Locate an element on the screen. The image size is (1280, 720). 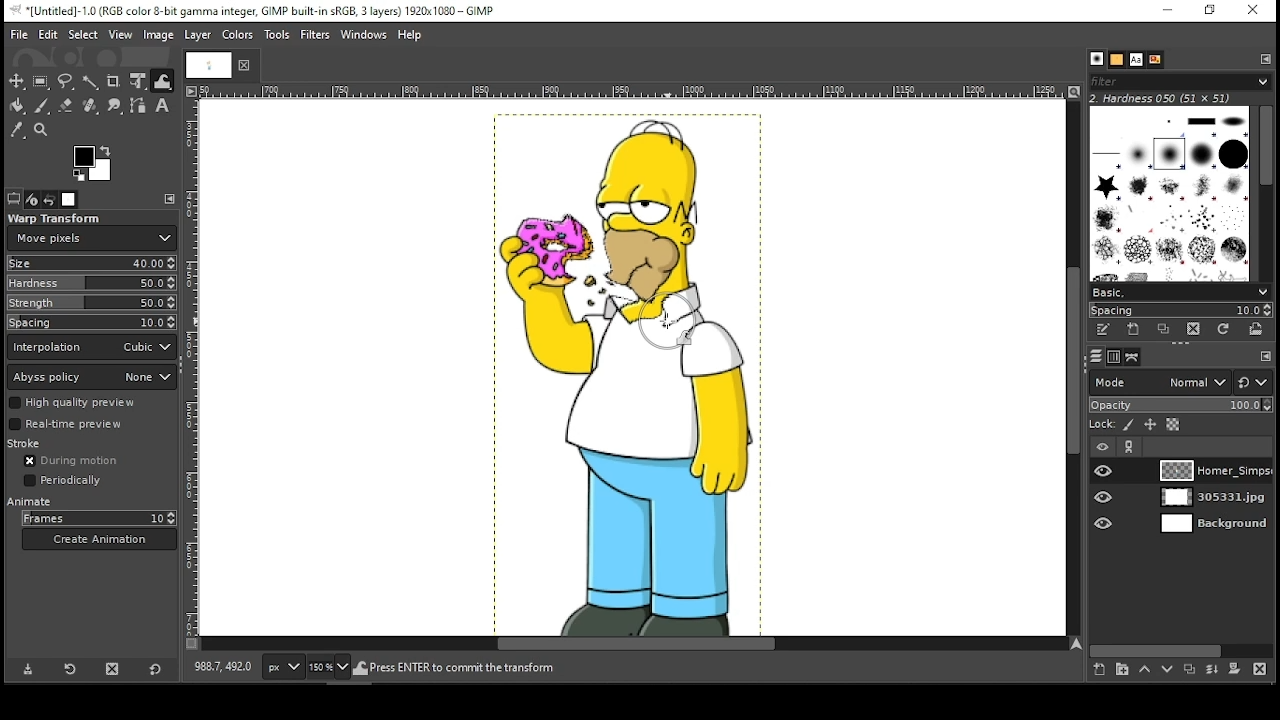
open brush as image is located at coordinates (1259, 329).